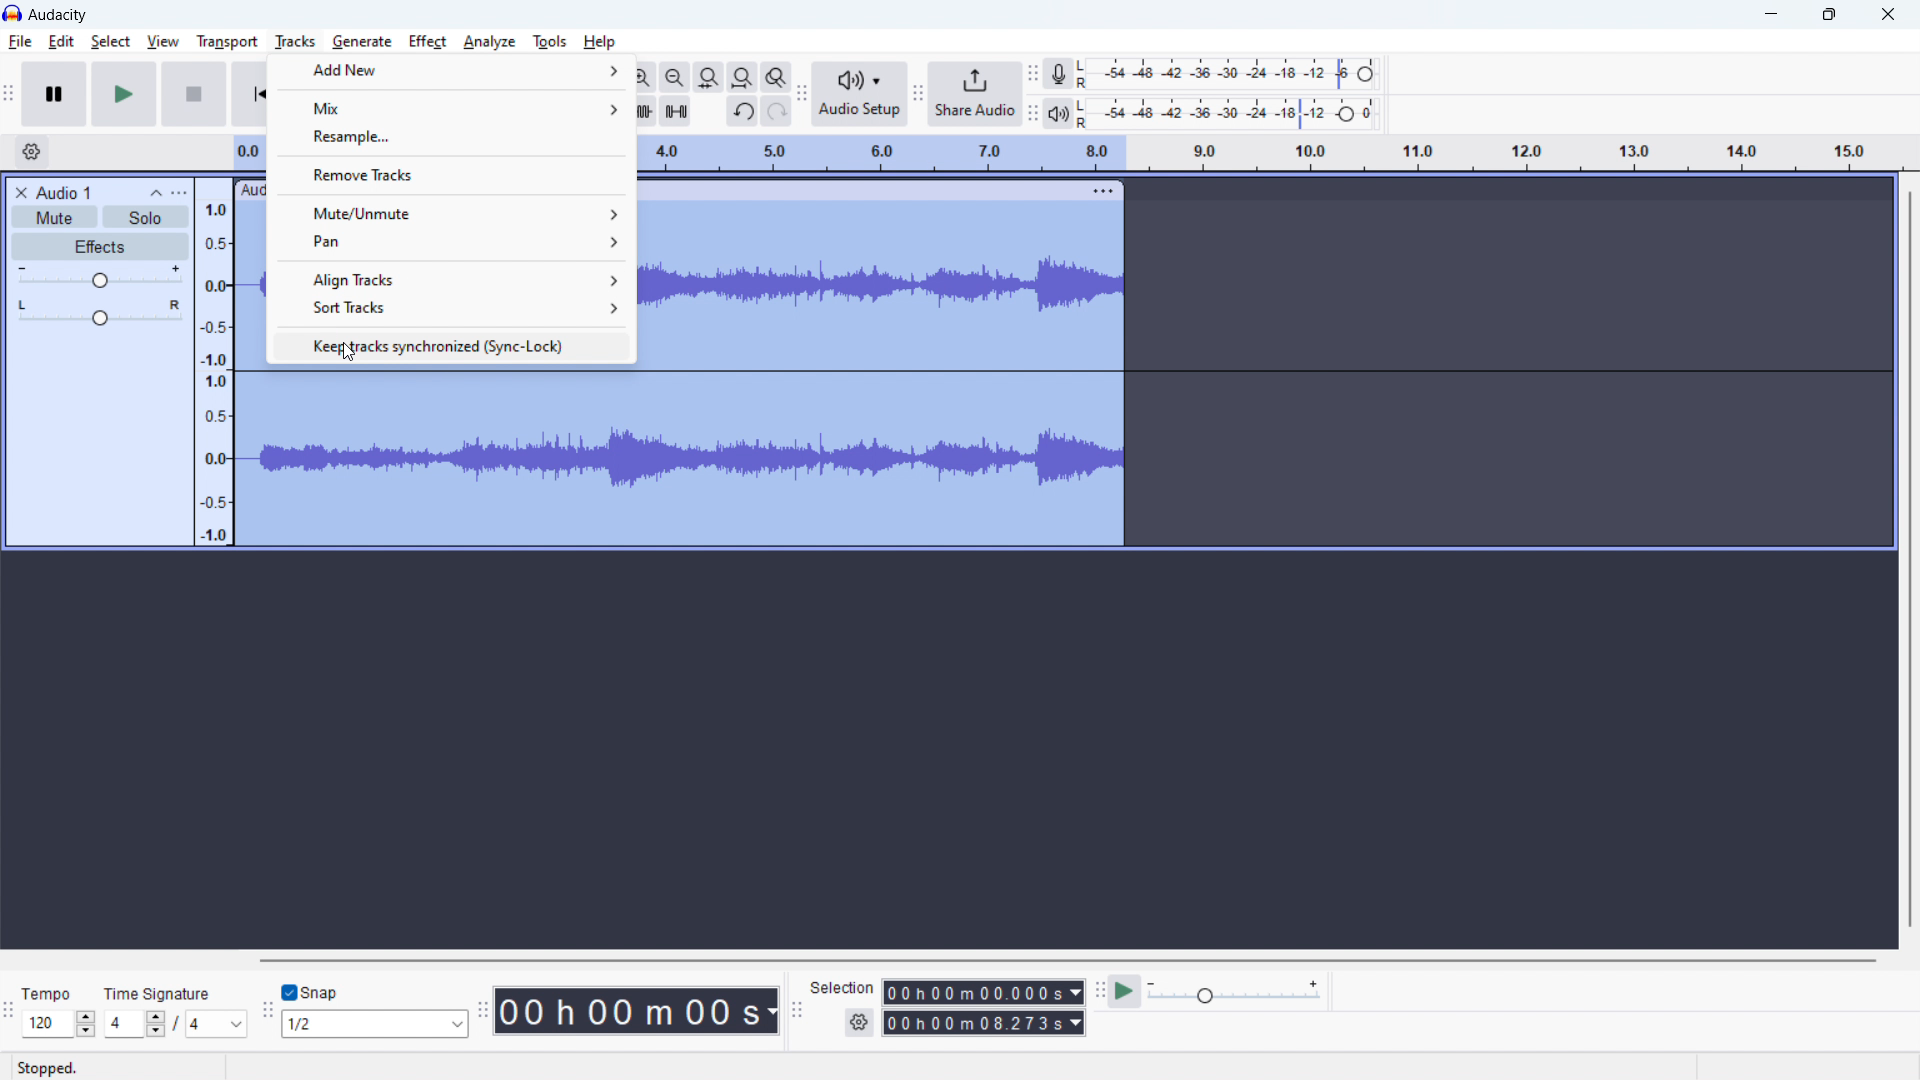  I want to click on mute, so click(54, 216).